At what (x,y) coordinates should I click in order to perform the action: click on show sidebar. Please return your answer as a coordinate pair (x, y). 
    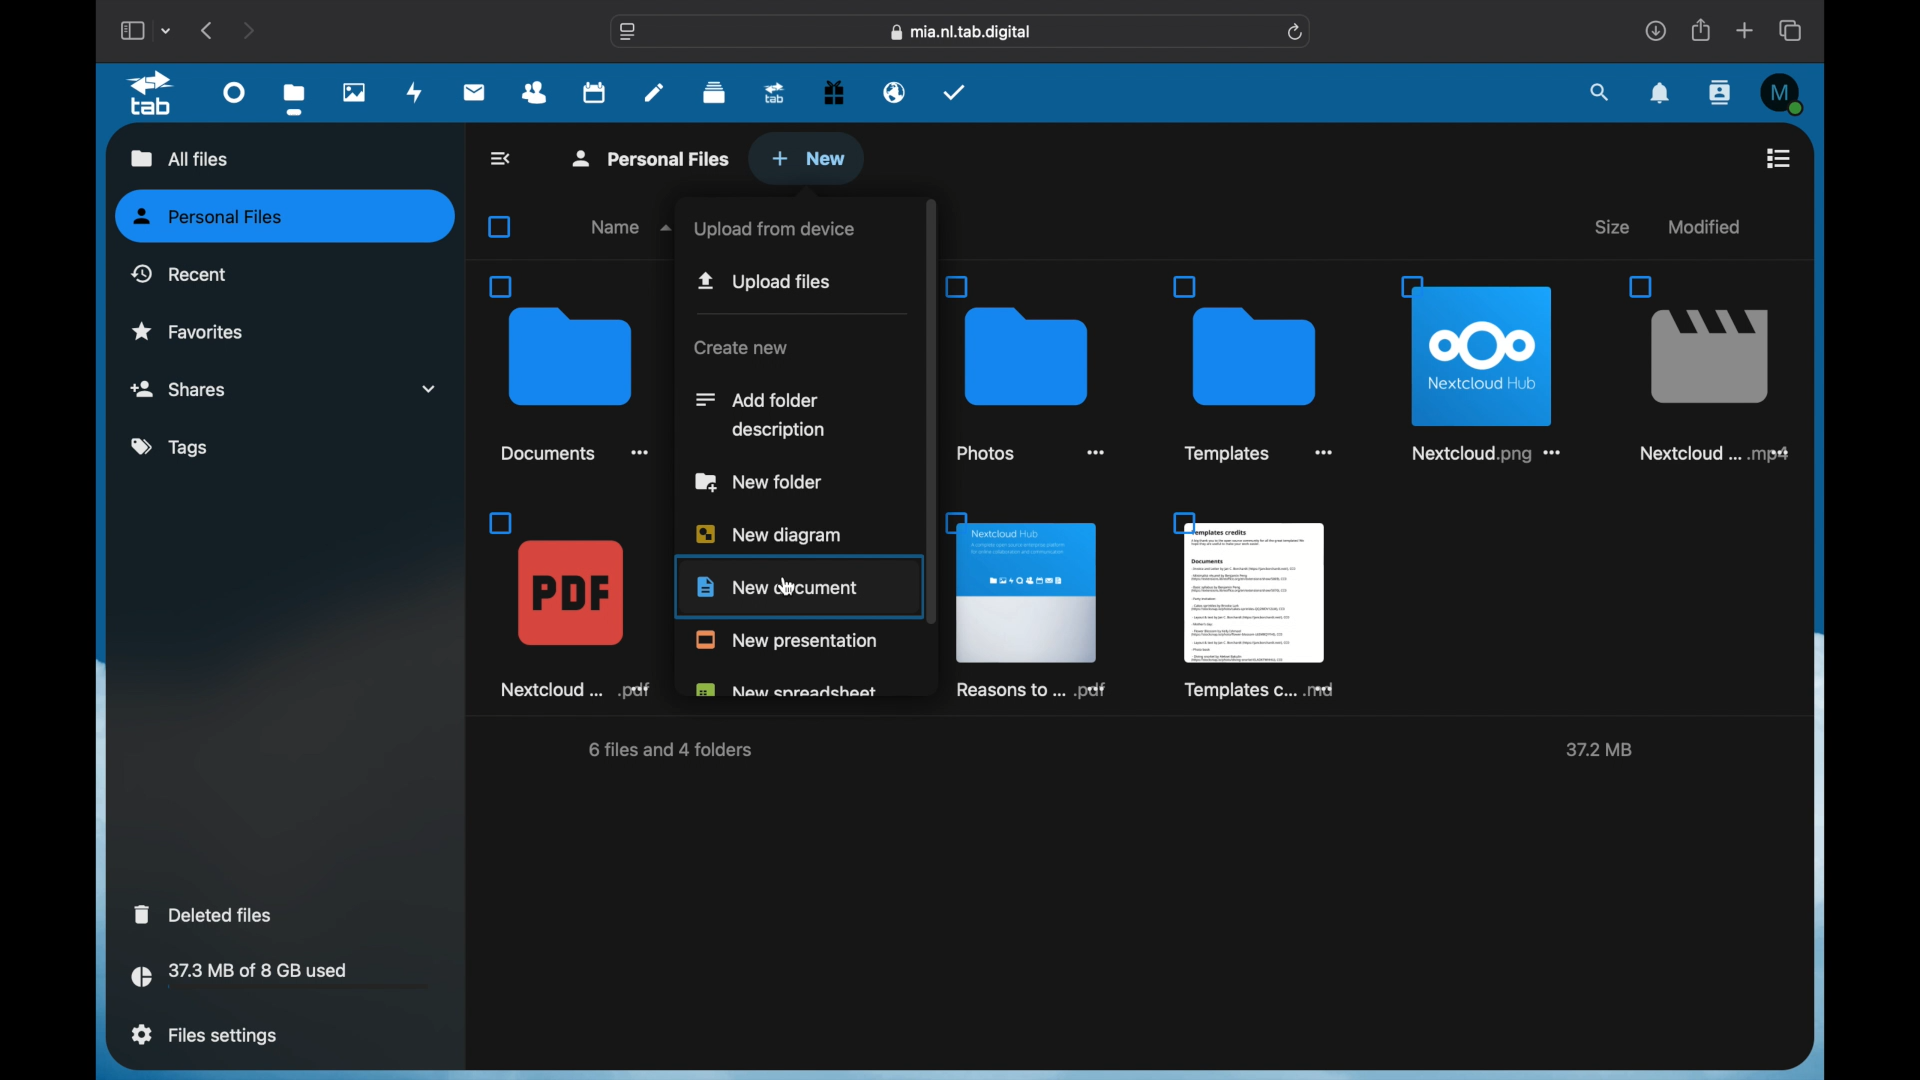
    Looking at the image, I should click on (131, 30).